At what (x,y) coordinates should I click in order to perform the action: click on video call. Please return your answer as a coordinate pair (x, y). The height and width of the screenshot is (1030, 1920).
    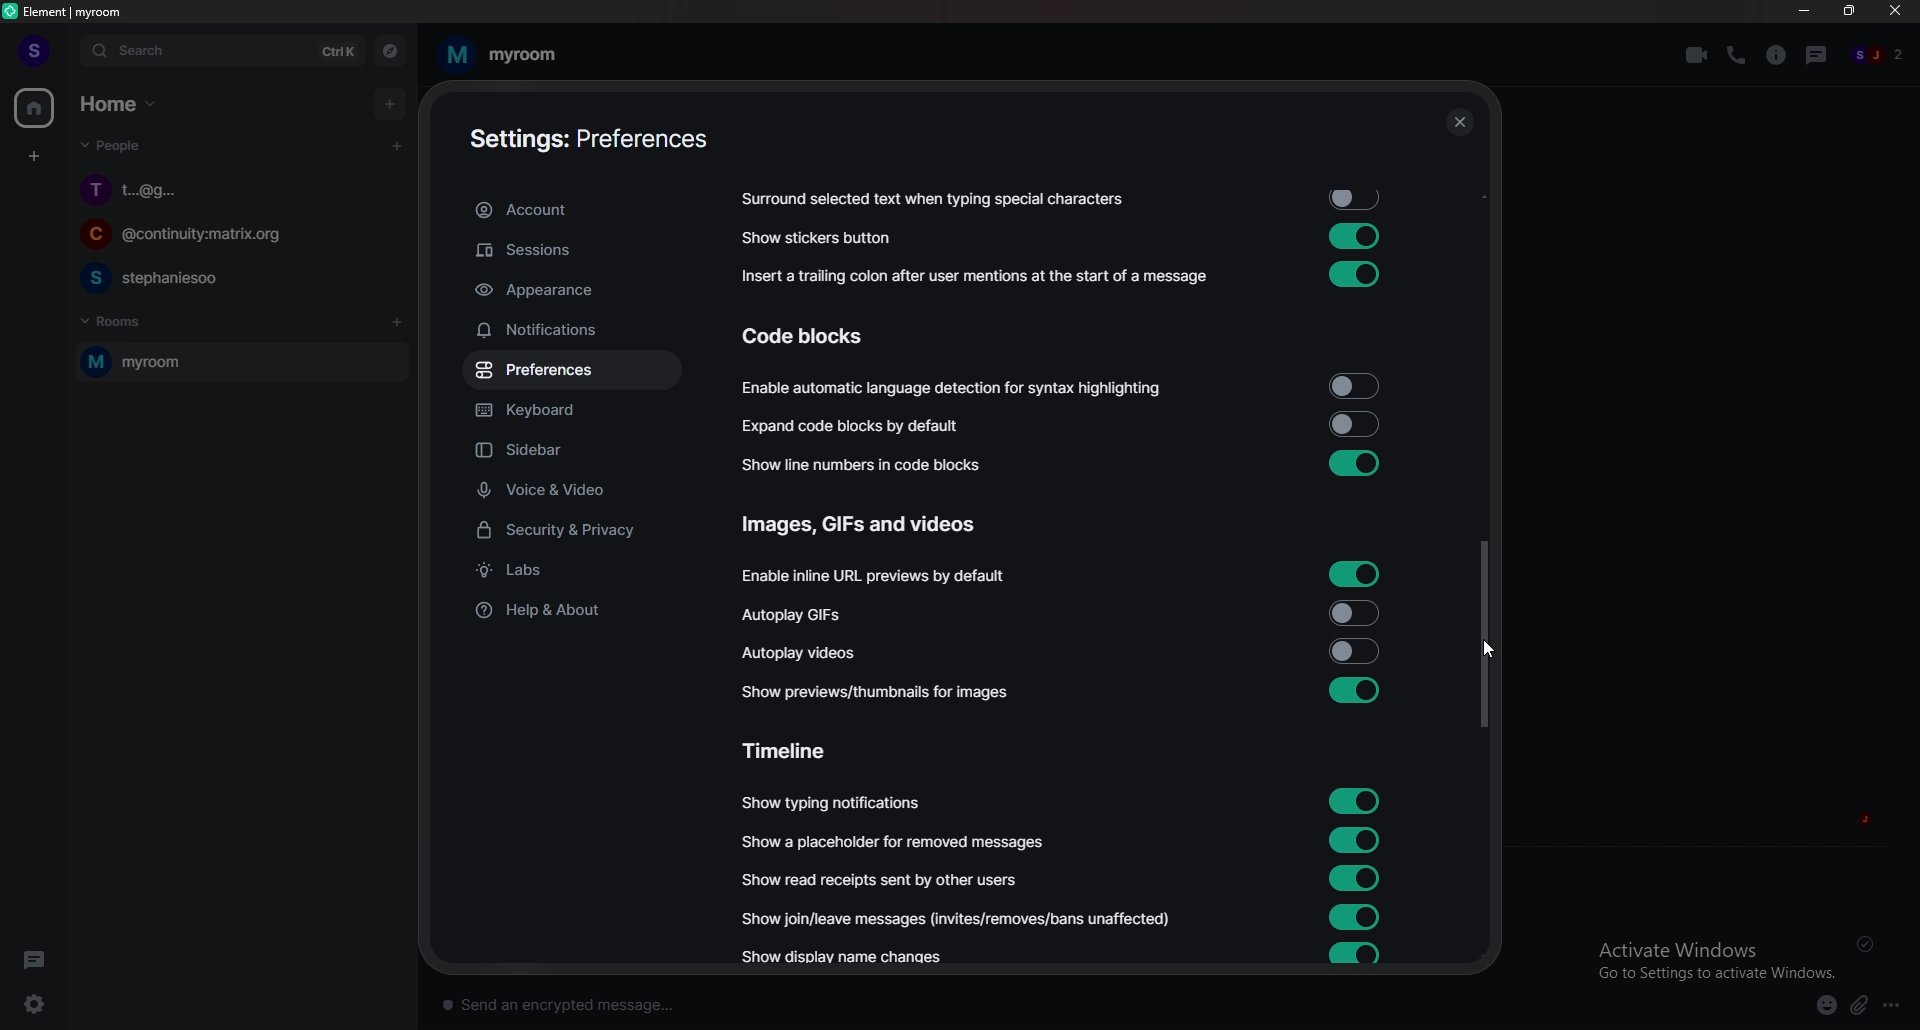
    Looking at the image, I should click on (1697, 55).